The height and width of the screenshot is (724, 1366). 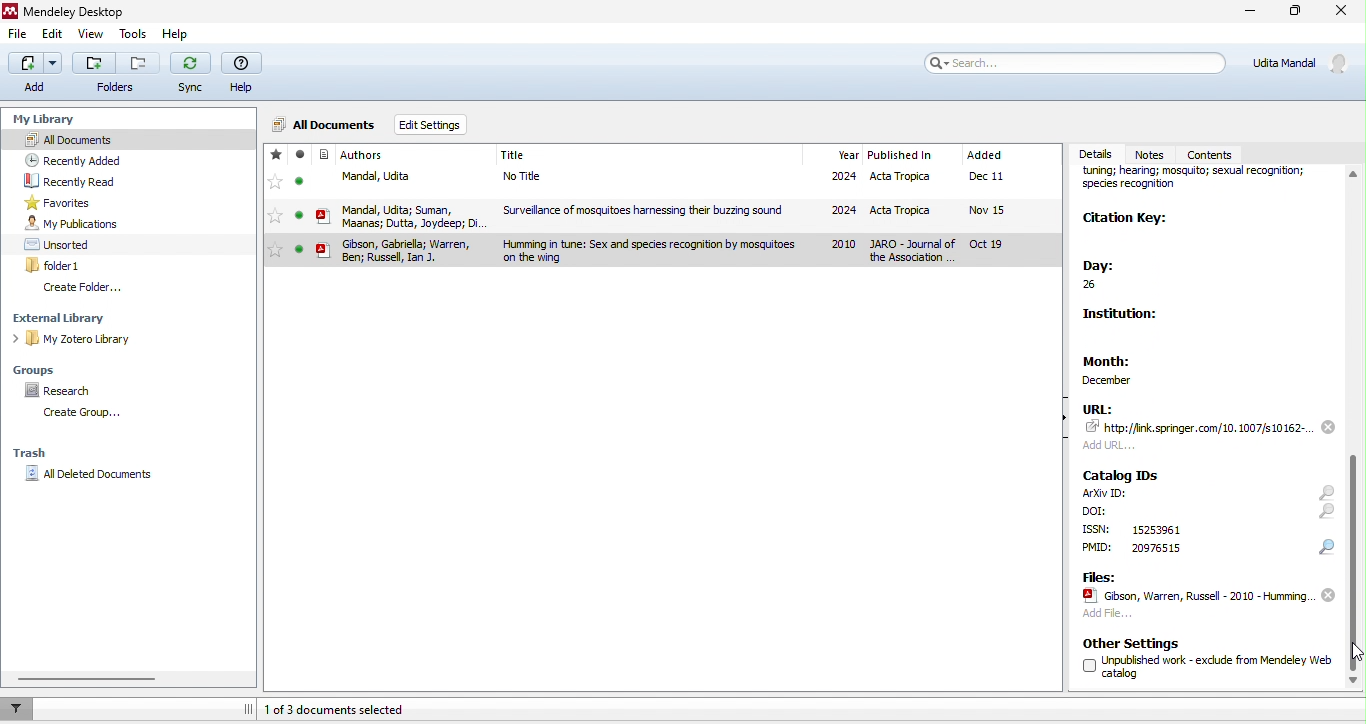 What do you see at coordinates (53, 37) in the screenshot?
I see `edit` at bounding box center [53, 37].